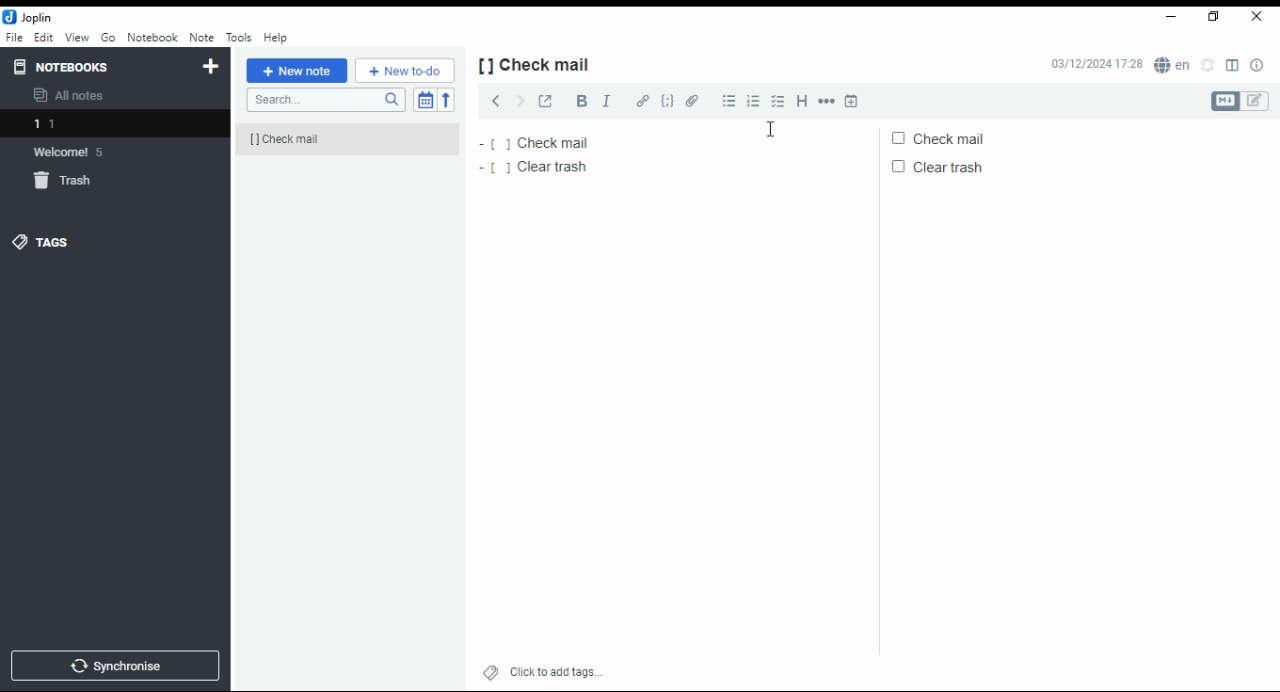  I want to click on spell checker, so click(1175, 67).